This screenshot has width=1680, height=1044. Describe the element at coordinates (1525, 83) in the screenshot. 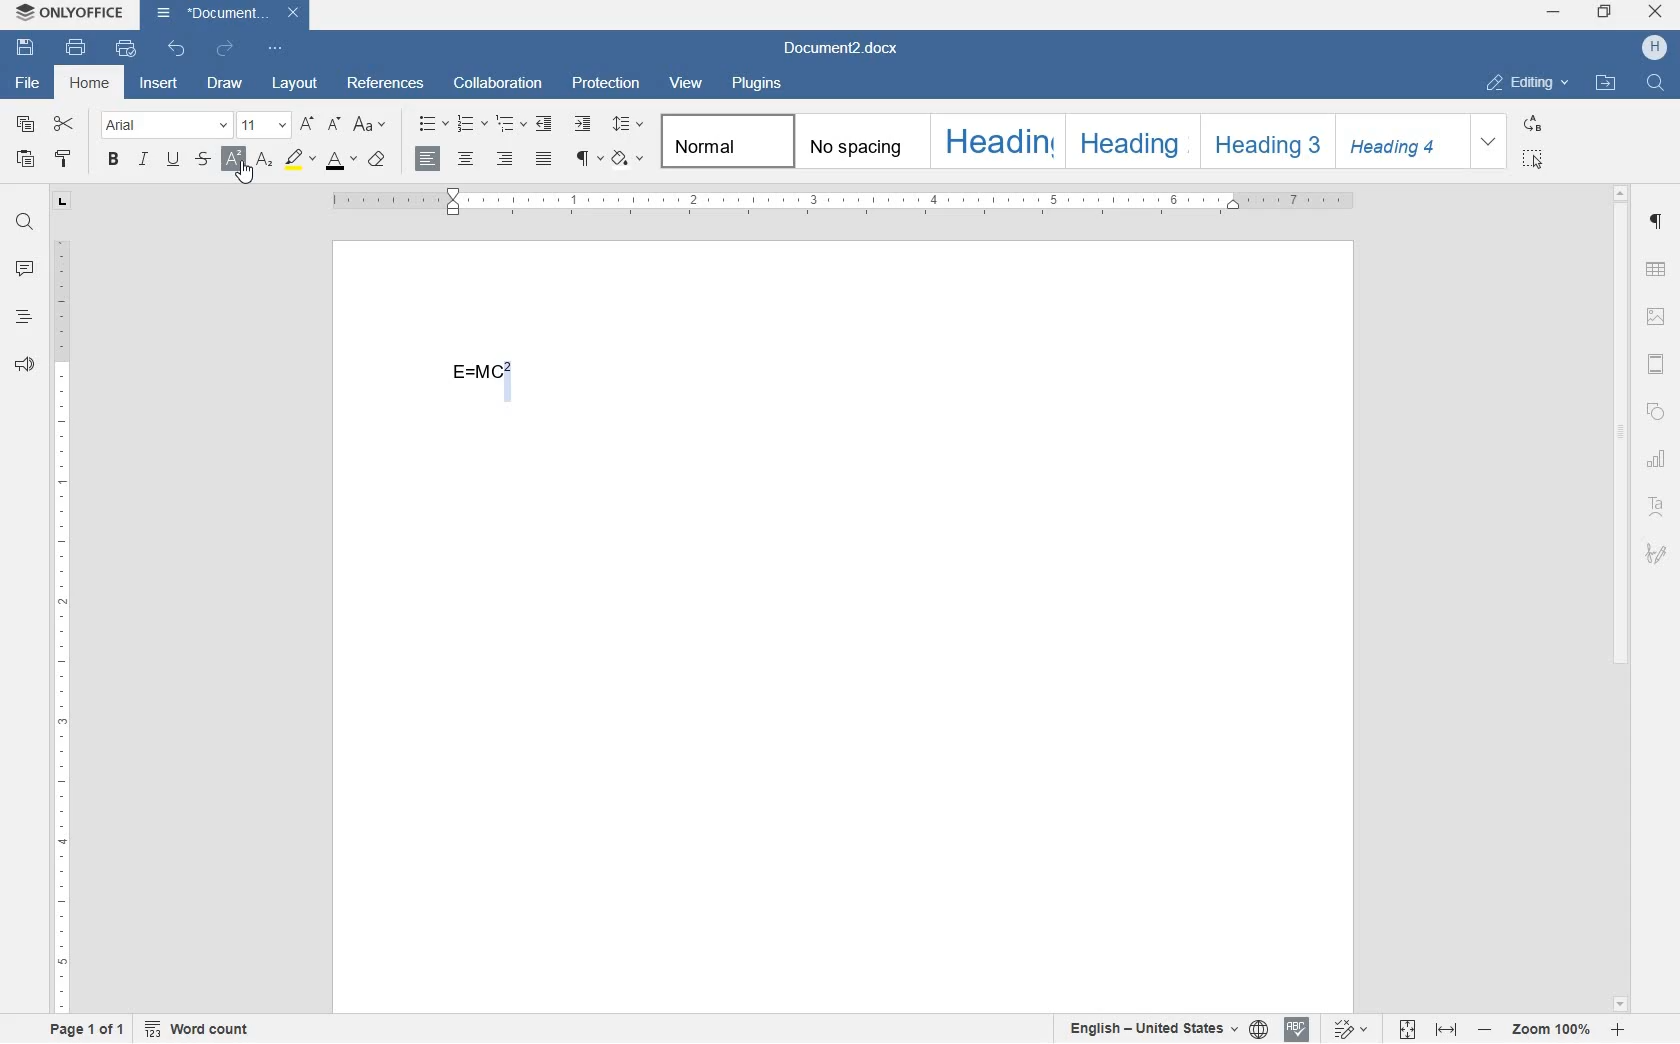

I see `editing` at that location.